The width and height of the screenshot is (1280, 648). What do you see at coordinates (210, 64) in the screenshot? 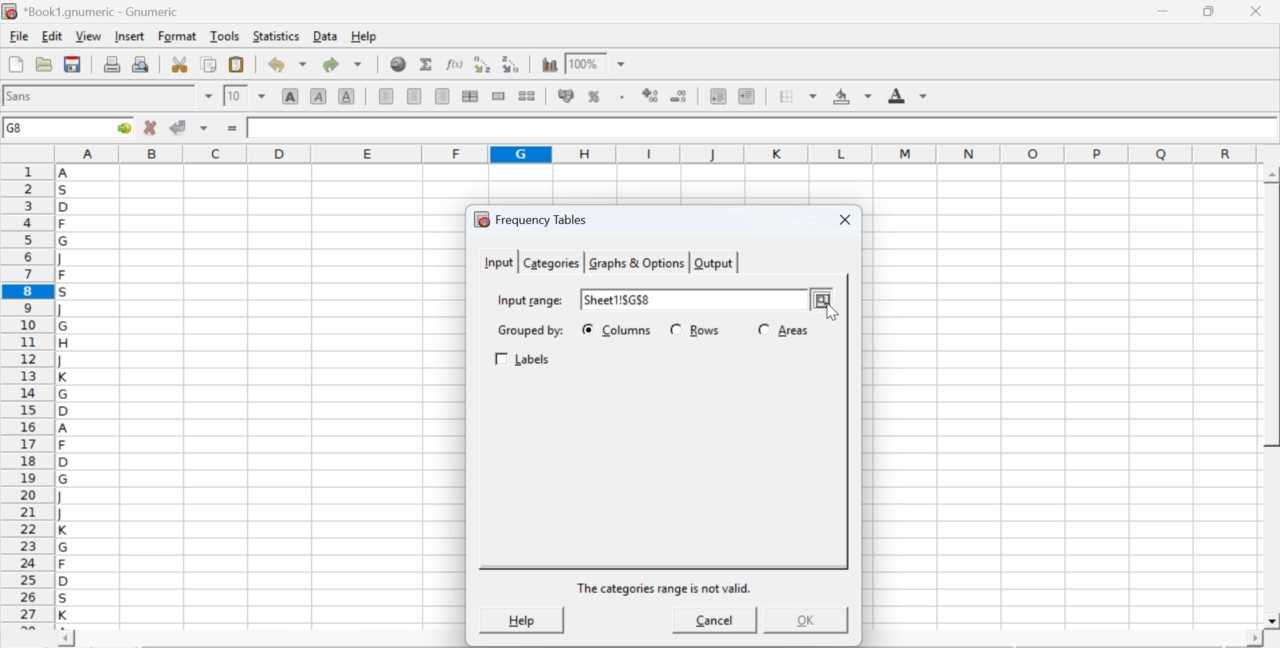
I see `copy` at bounding box center [210, 64].